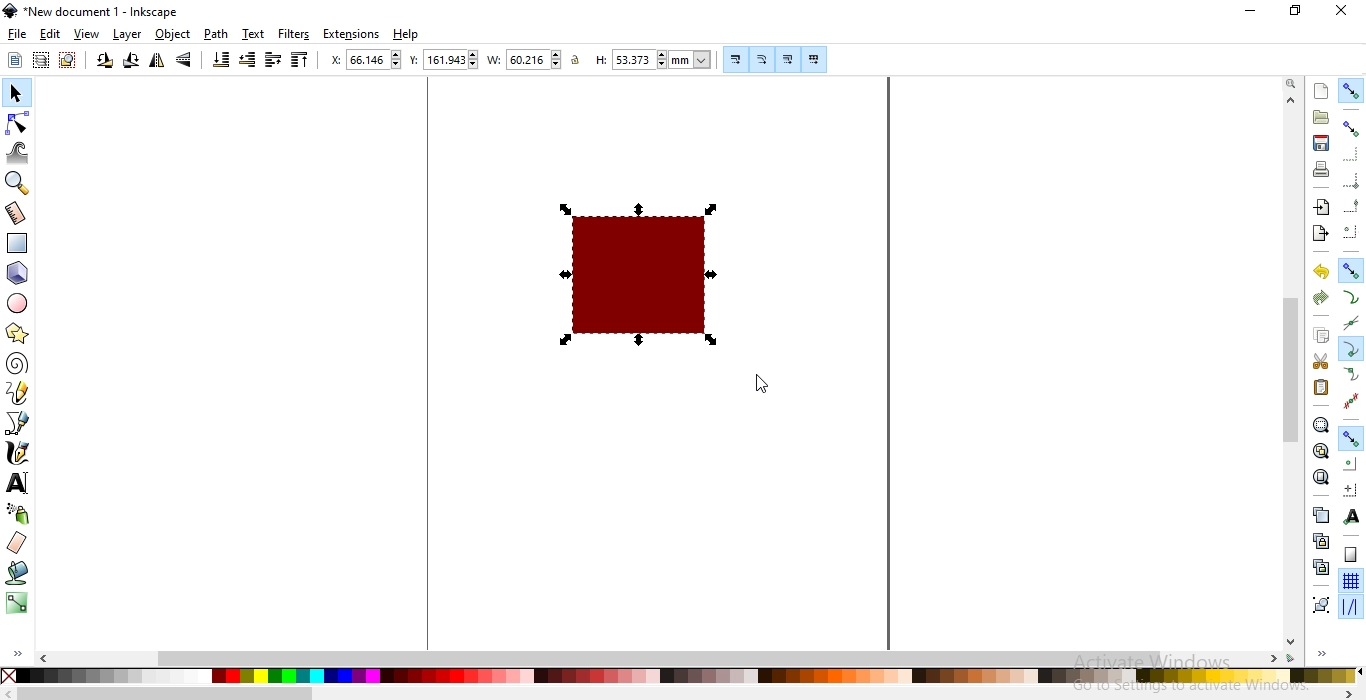 Image resolution: width=1366 pixels, height=700 pixels. Describe the element at coordinates (679, 676) in the screenshot. I see `color` at that location.